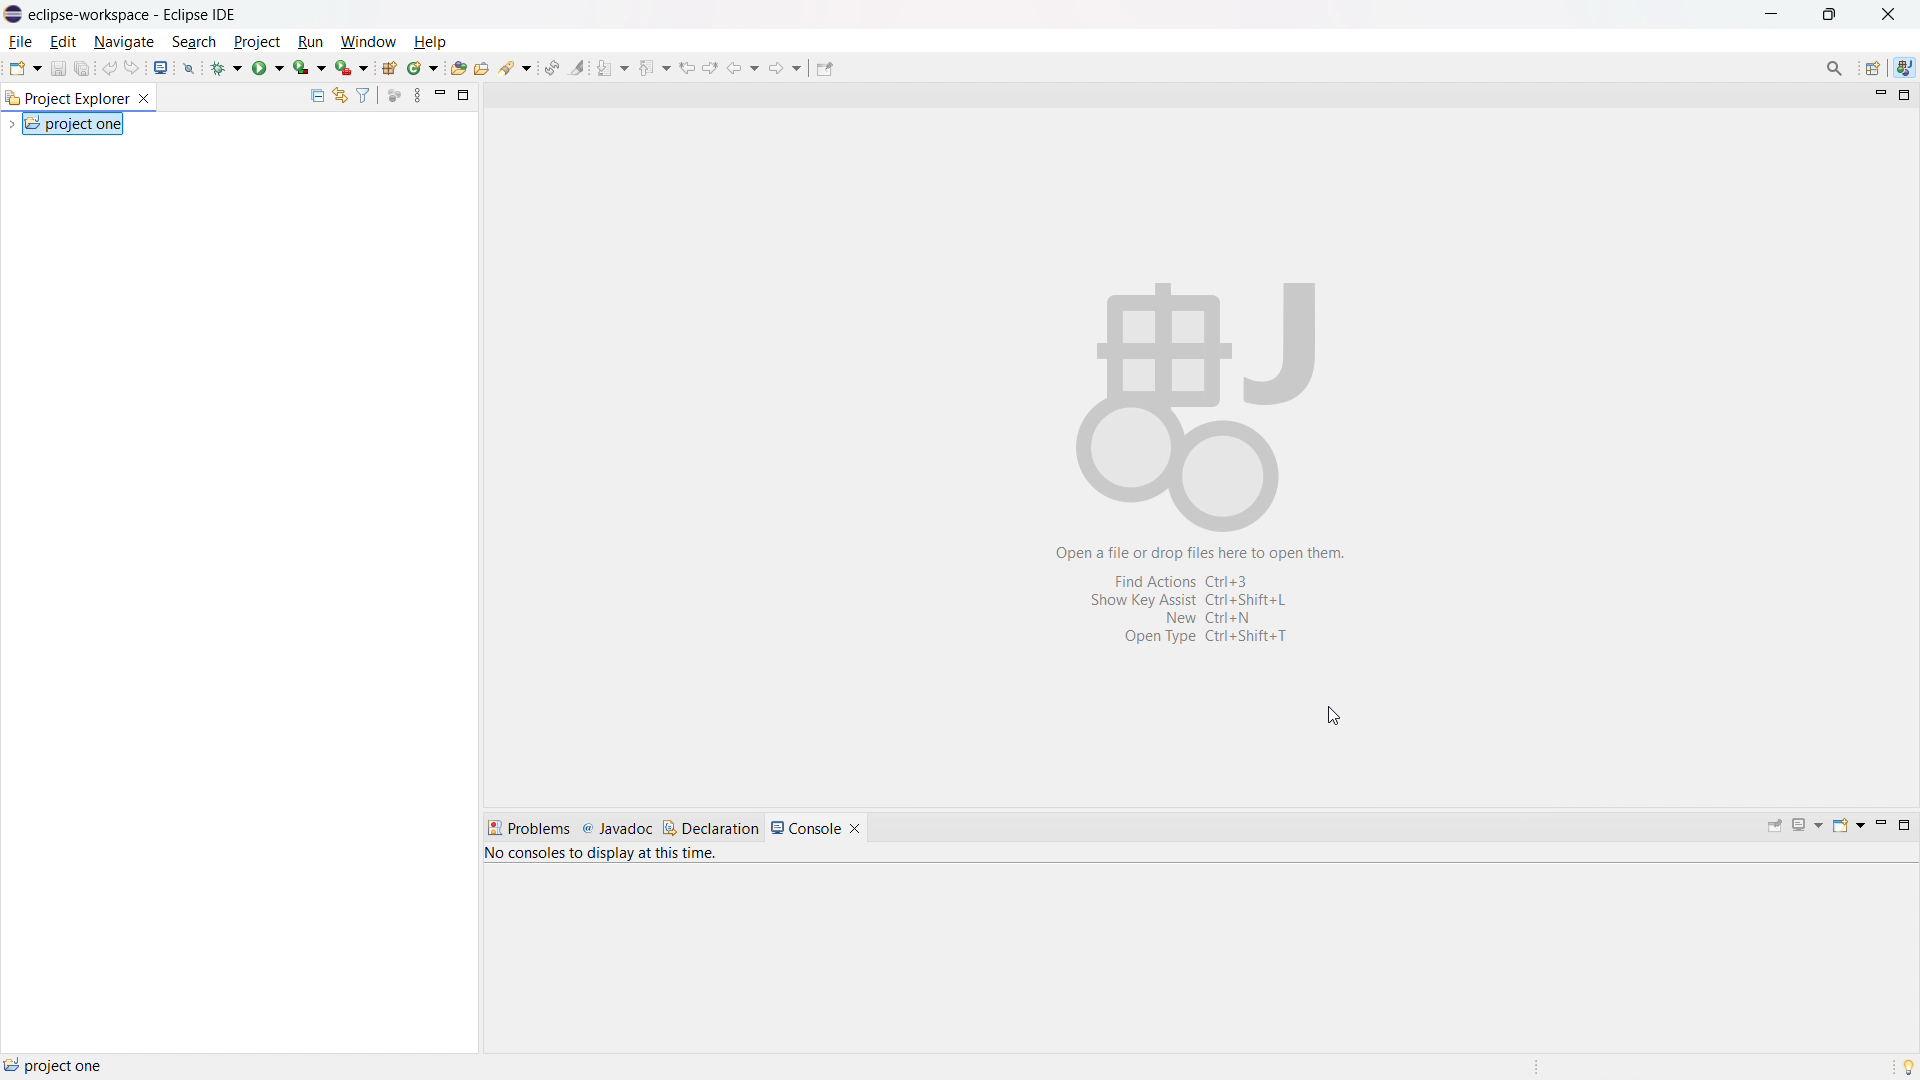 The width and height of the screenshot is (1920, 1080). What do you see at coordinates (1904, 825) in the screenshot?
I see `maximize` at bounding box center [1904, 825].